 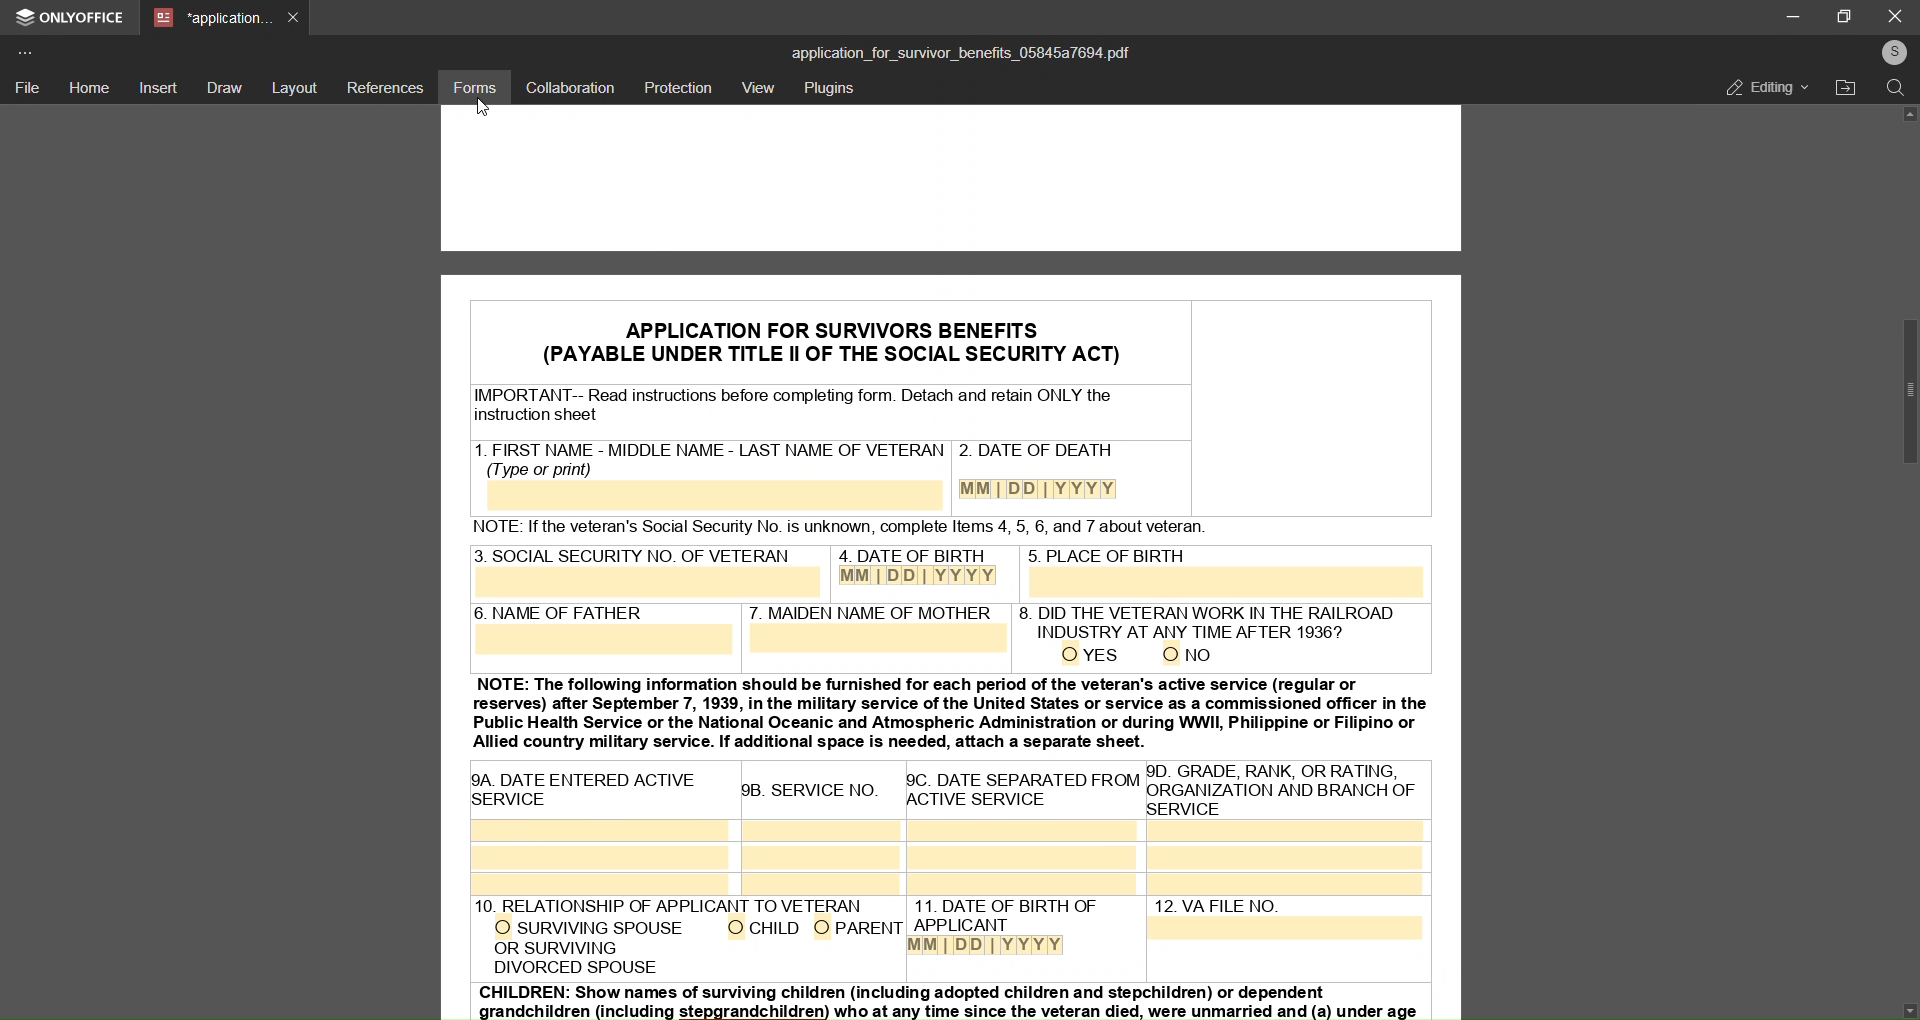 I want to click on references, so click(x=386, y=87).